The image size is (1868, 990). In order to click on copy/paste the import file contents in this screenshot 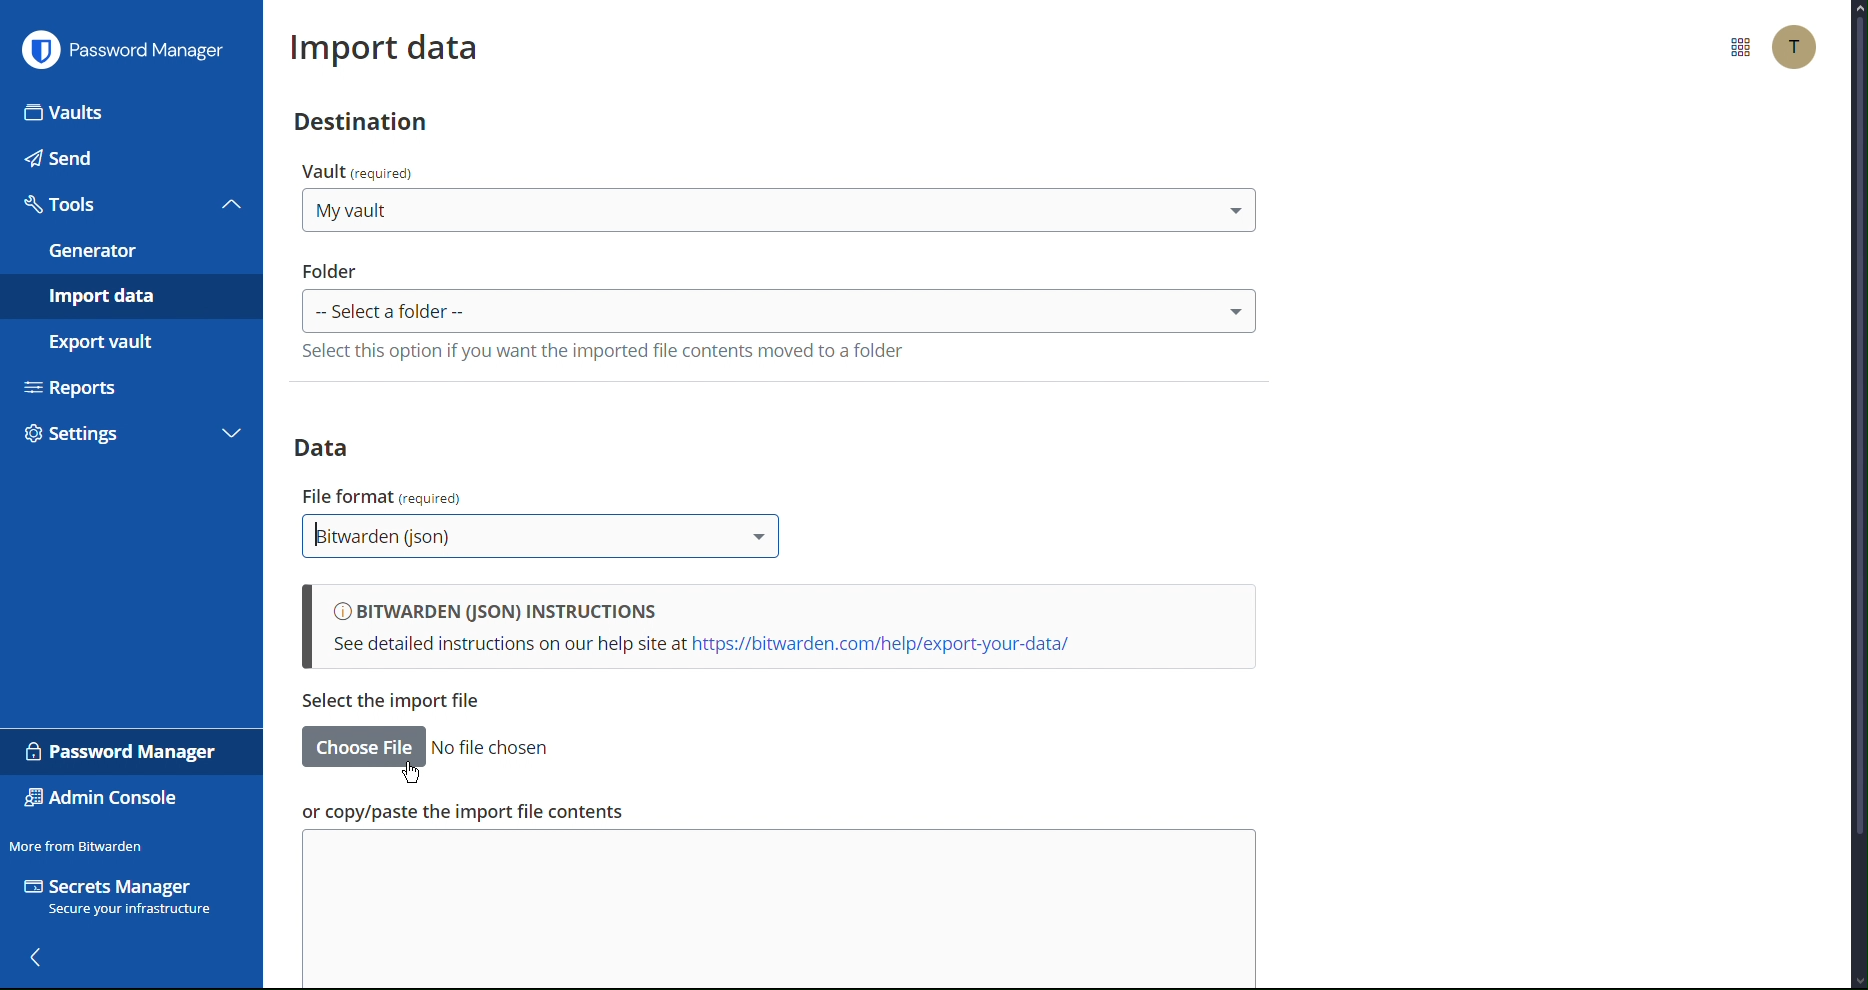, I will do `click(776, 910)`.